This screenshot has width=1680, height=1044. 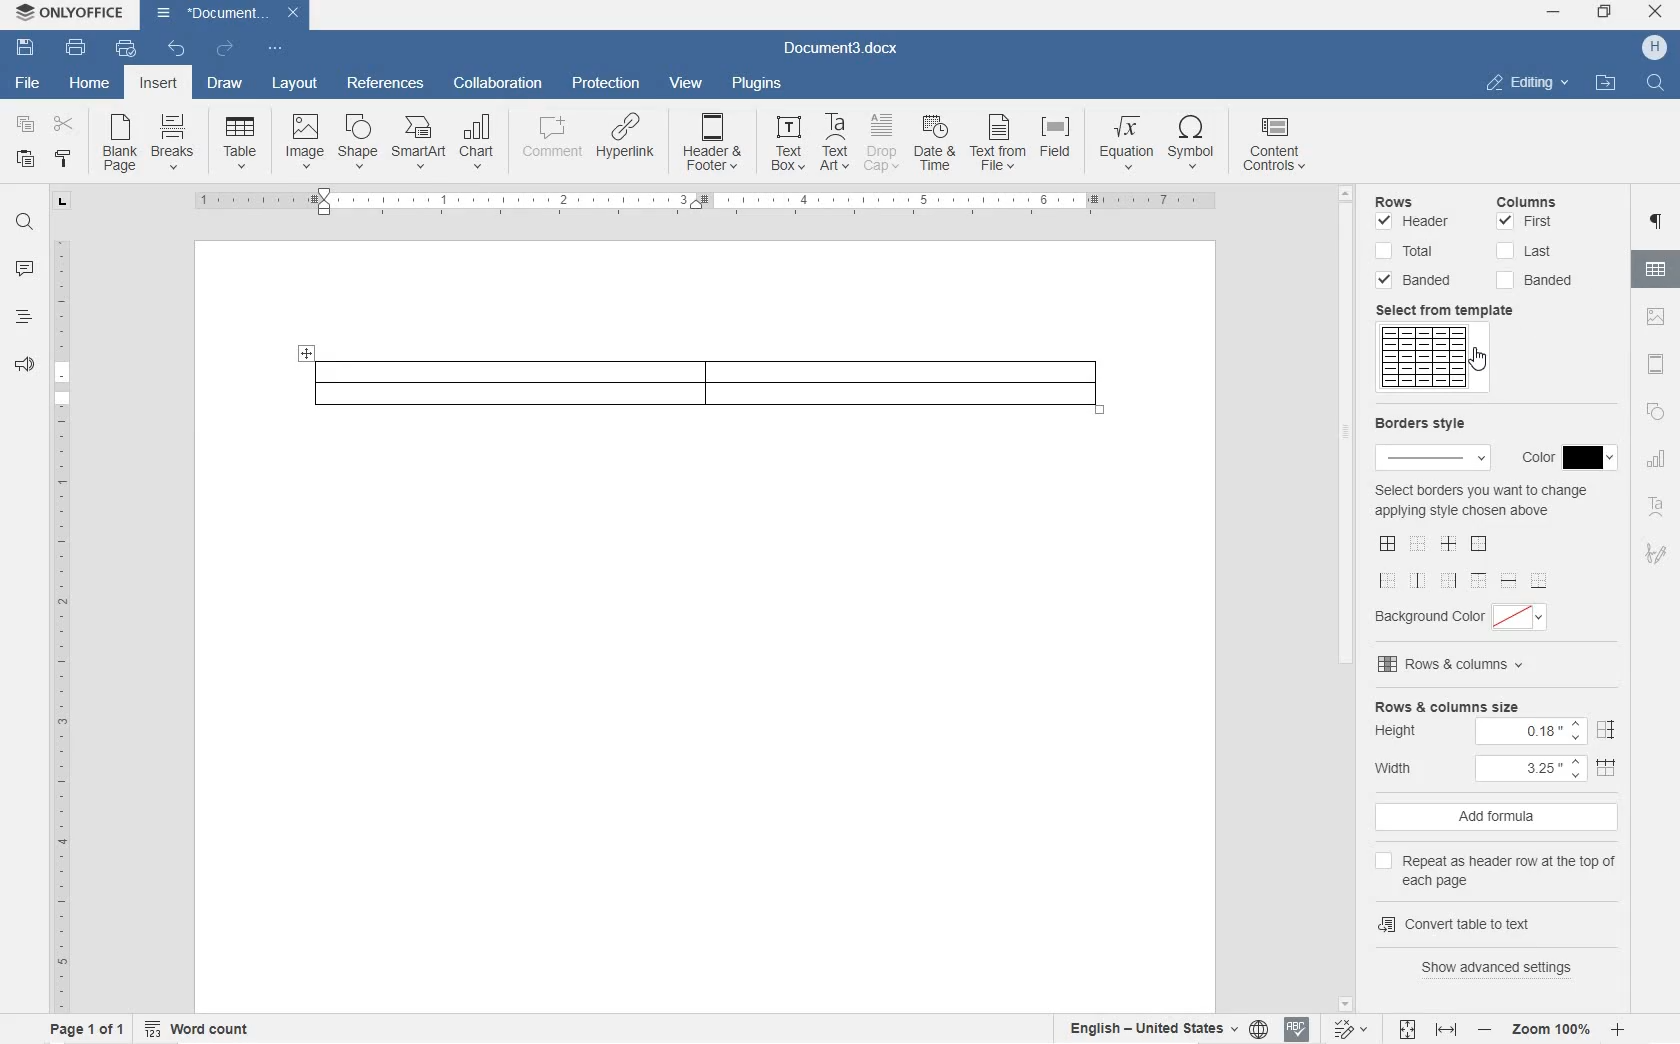 I want to click on Header & Footer, so click(x=714, y=146).